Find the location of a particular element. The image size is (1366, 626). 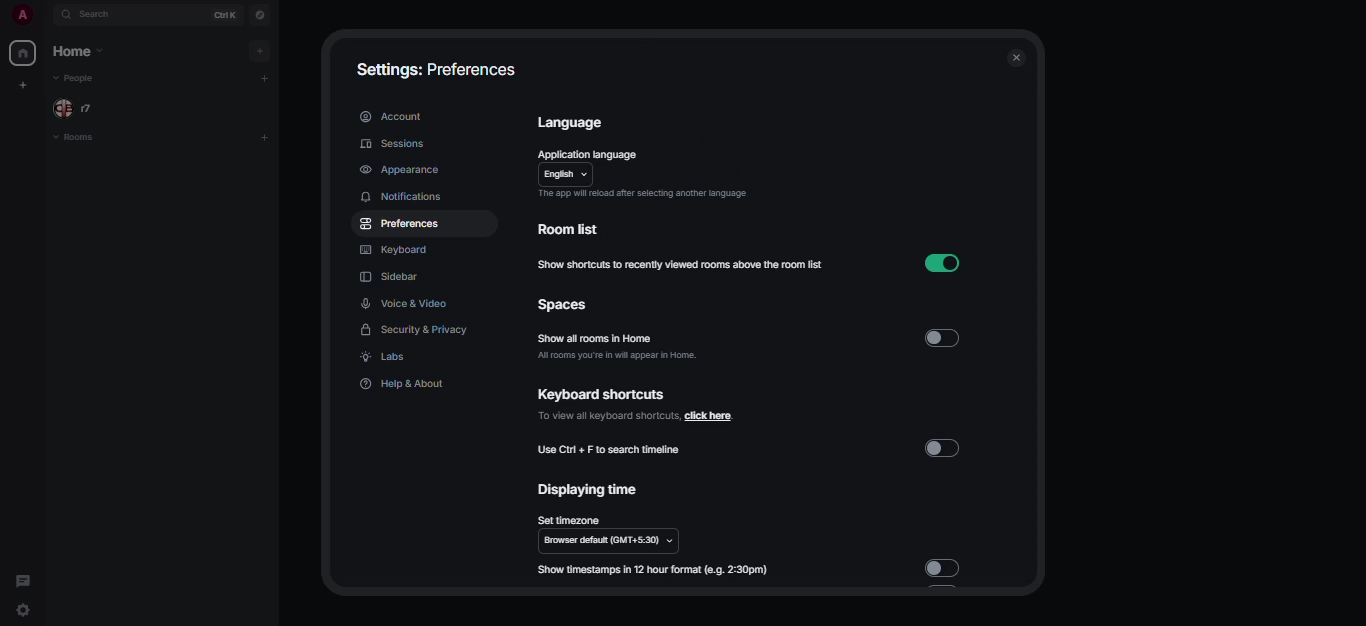

voice & video is located at coordinates (406, 304).